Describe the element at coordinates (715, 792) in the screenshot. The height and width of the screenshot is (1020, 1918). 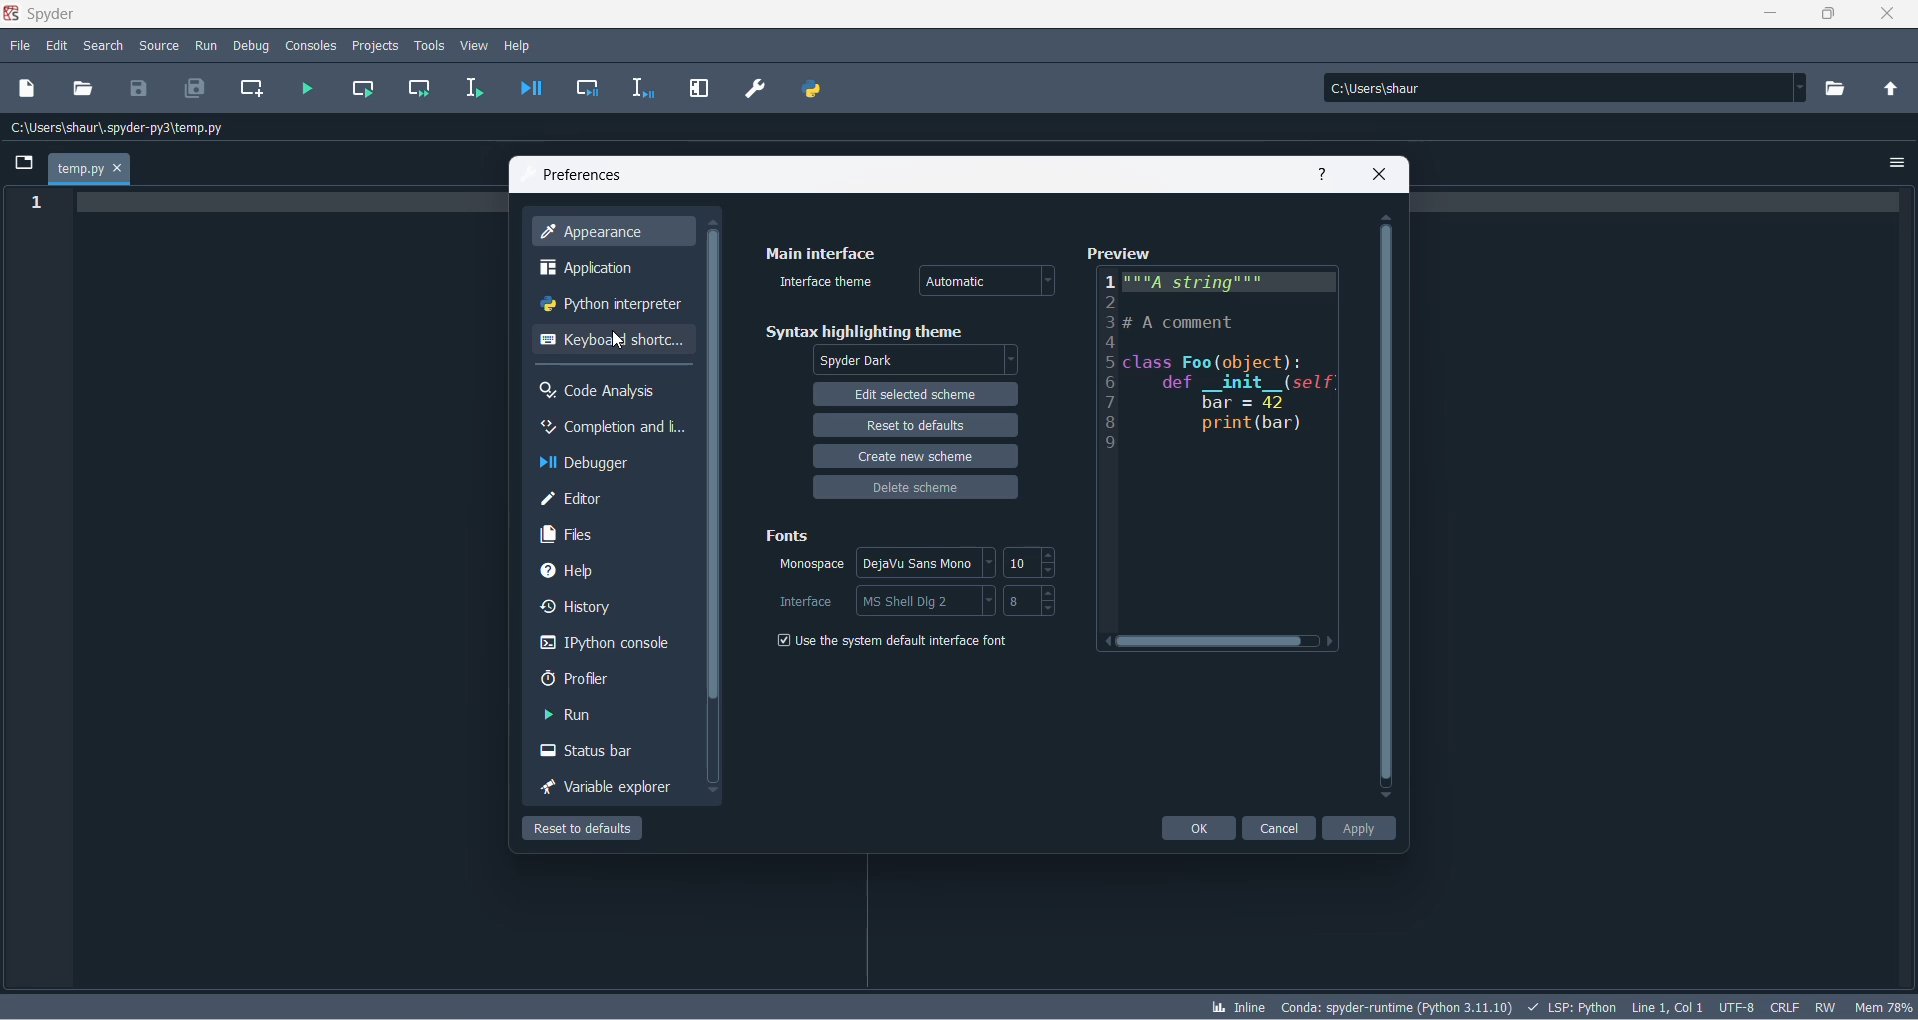
I see `move down` at that location.